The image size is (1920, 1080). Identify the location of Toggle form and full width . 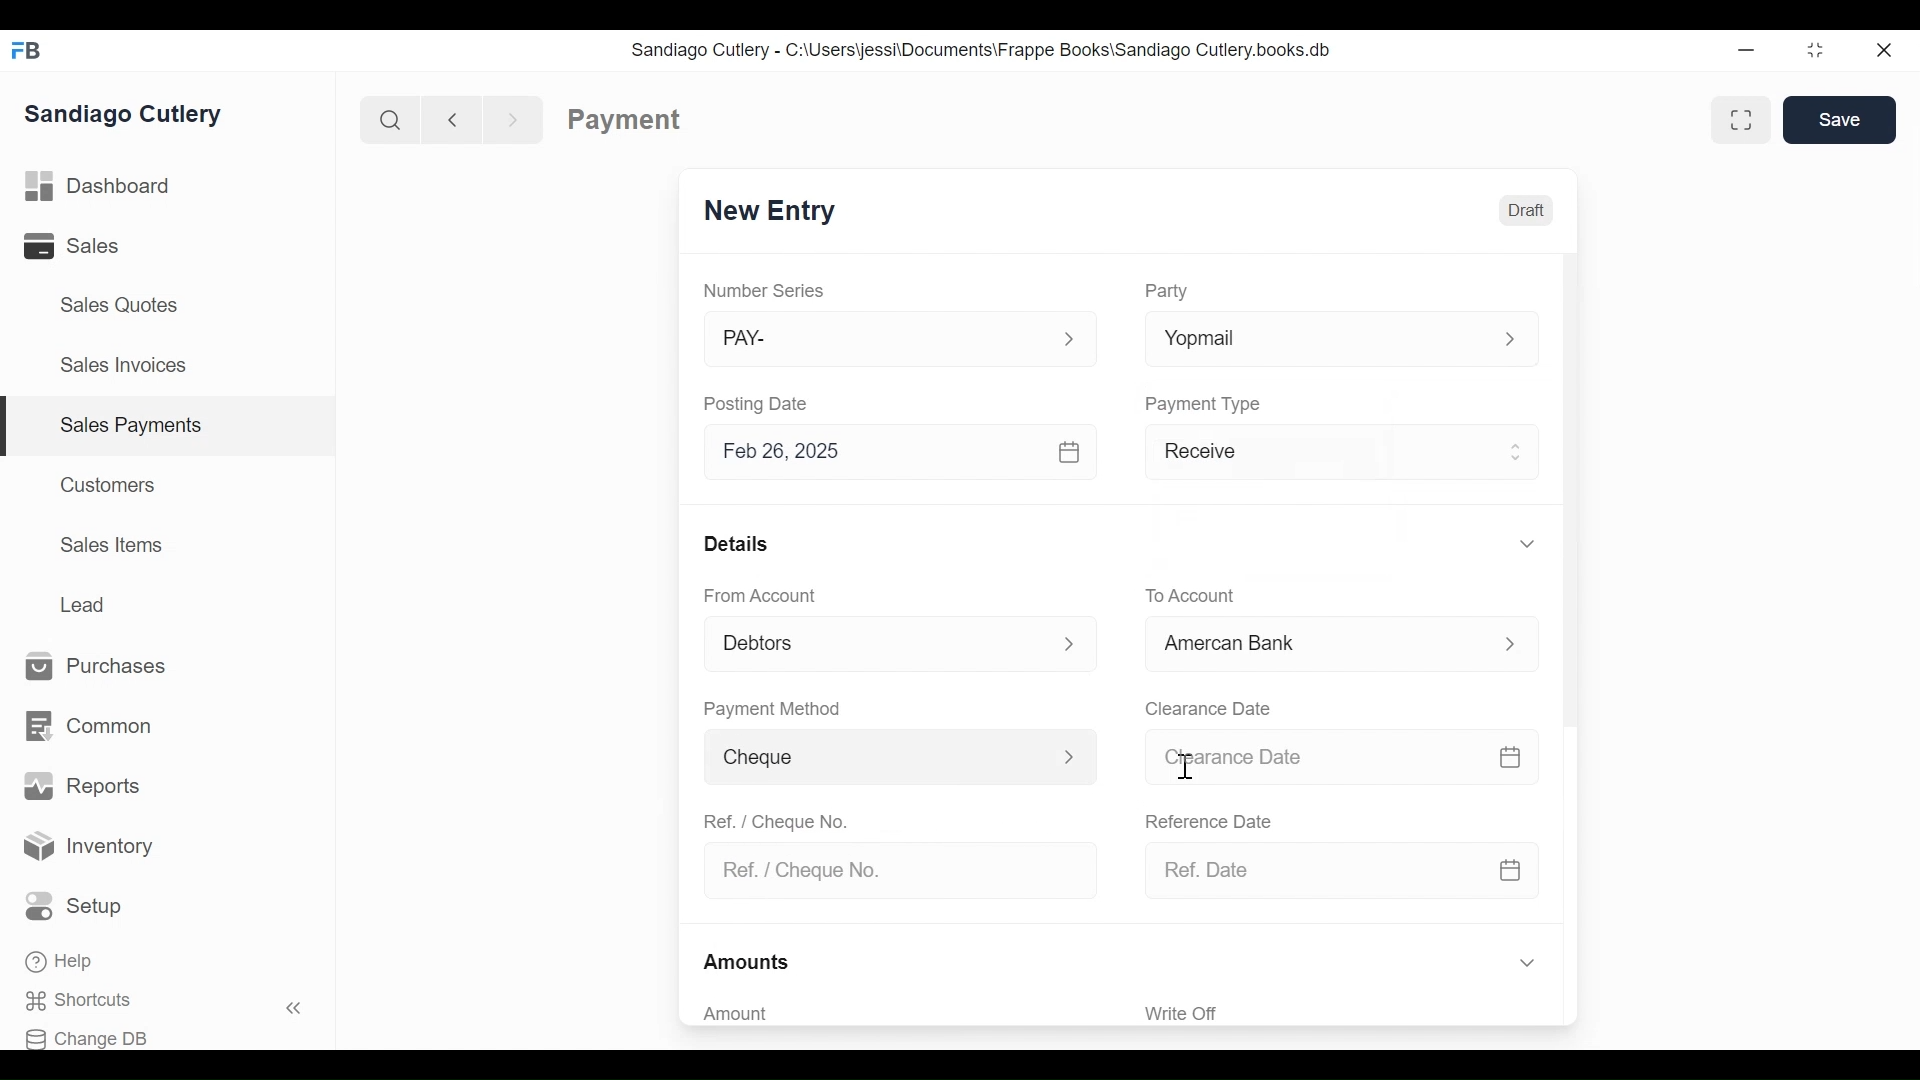
(1748, 116).